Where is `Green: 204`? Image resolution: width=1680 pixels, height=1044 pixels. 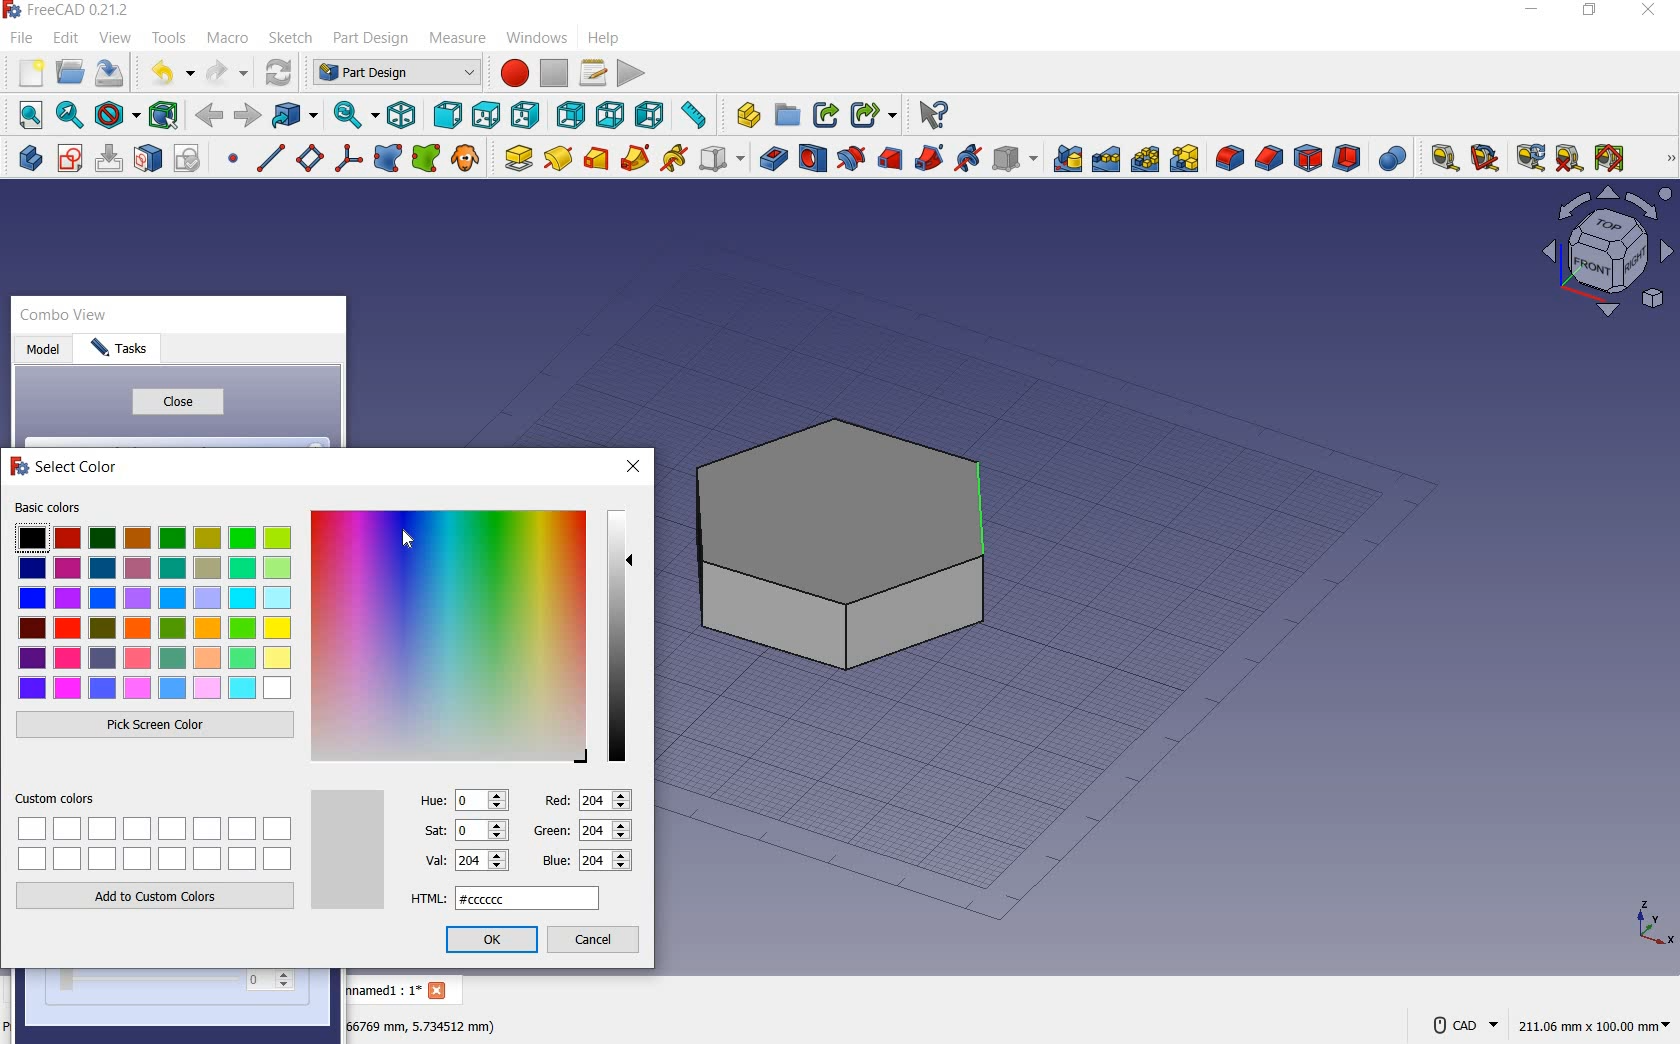
Green: 204 is located at coordinates (581, 829).